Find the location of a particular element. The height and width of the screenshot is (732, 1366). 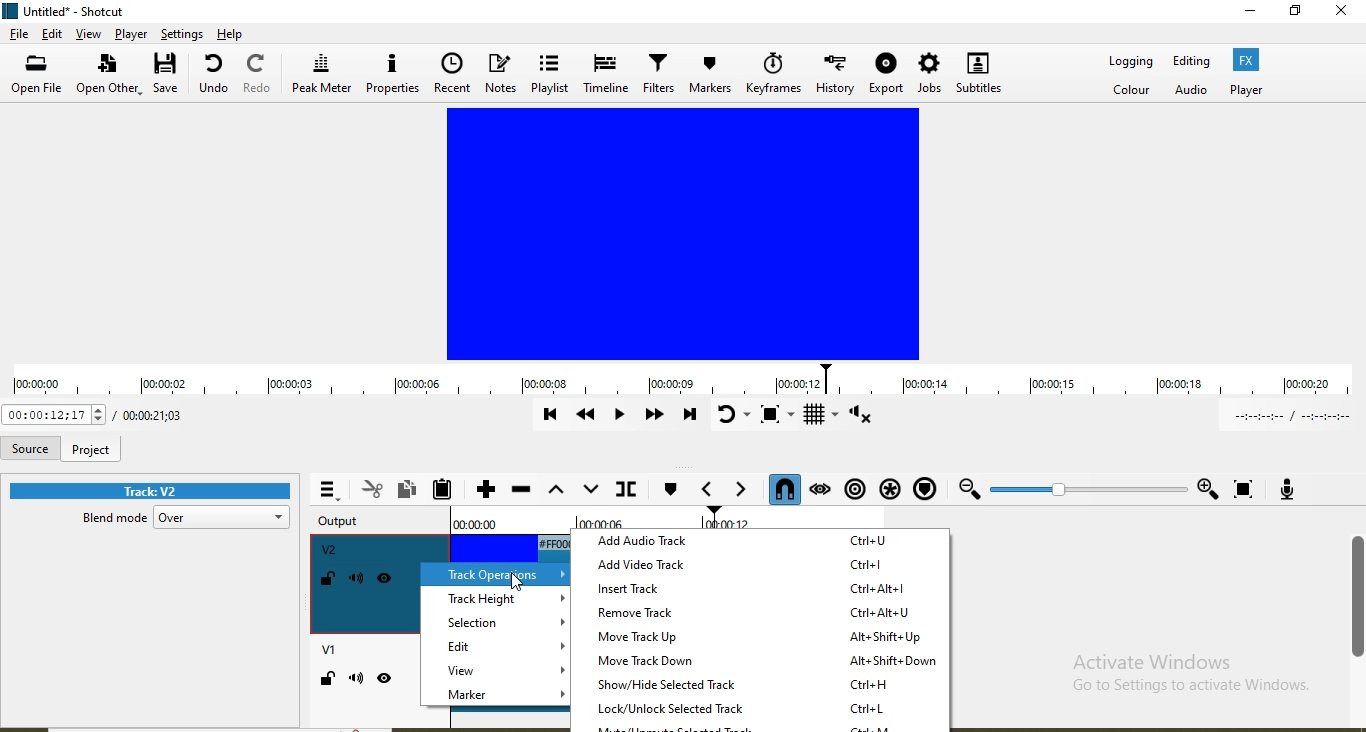

Toggle player looping  is located at coordinates (732, 416).